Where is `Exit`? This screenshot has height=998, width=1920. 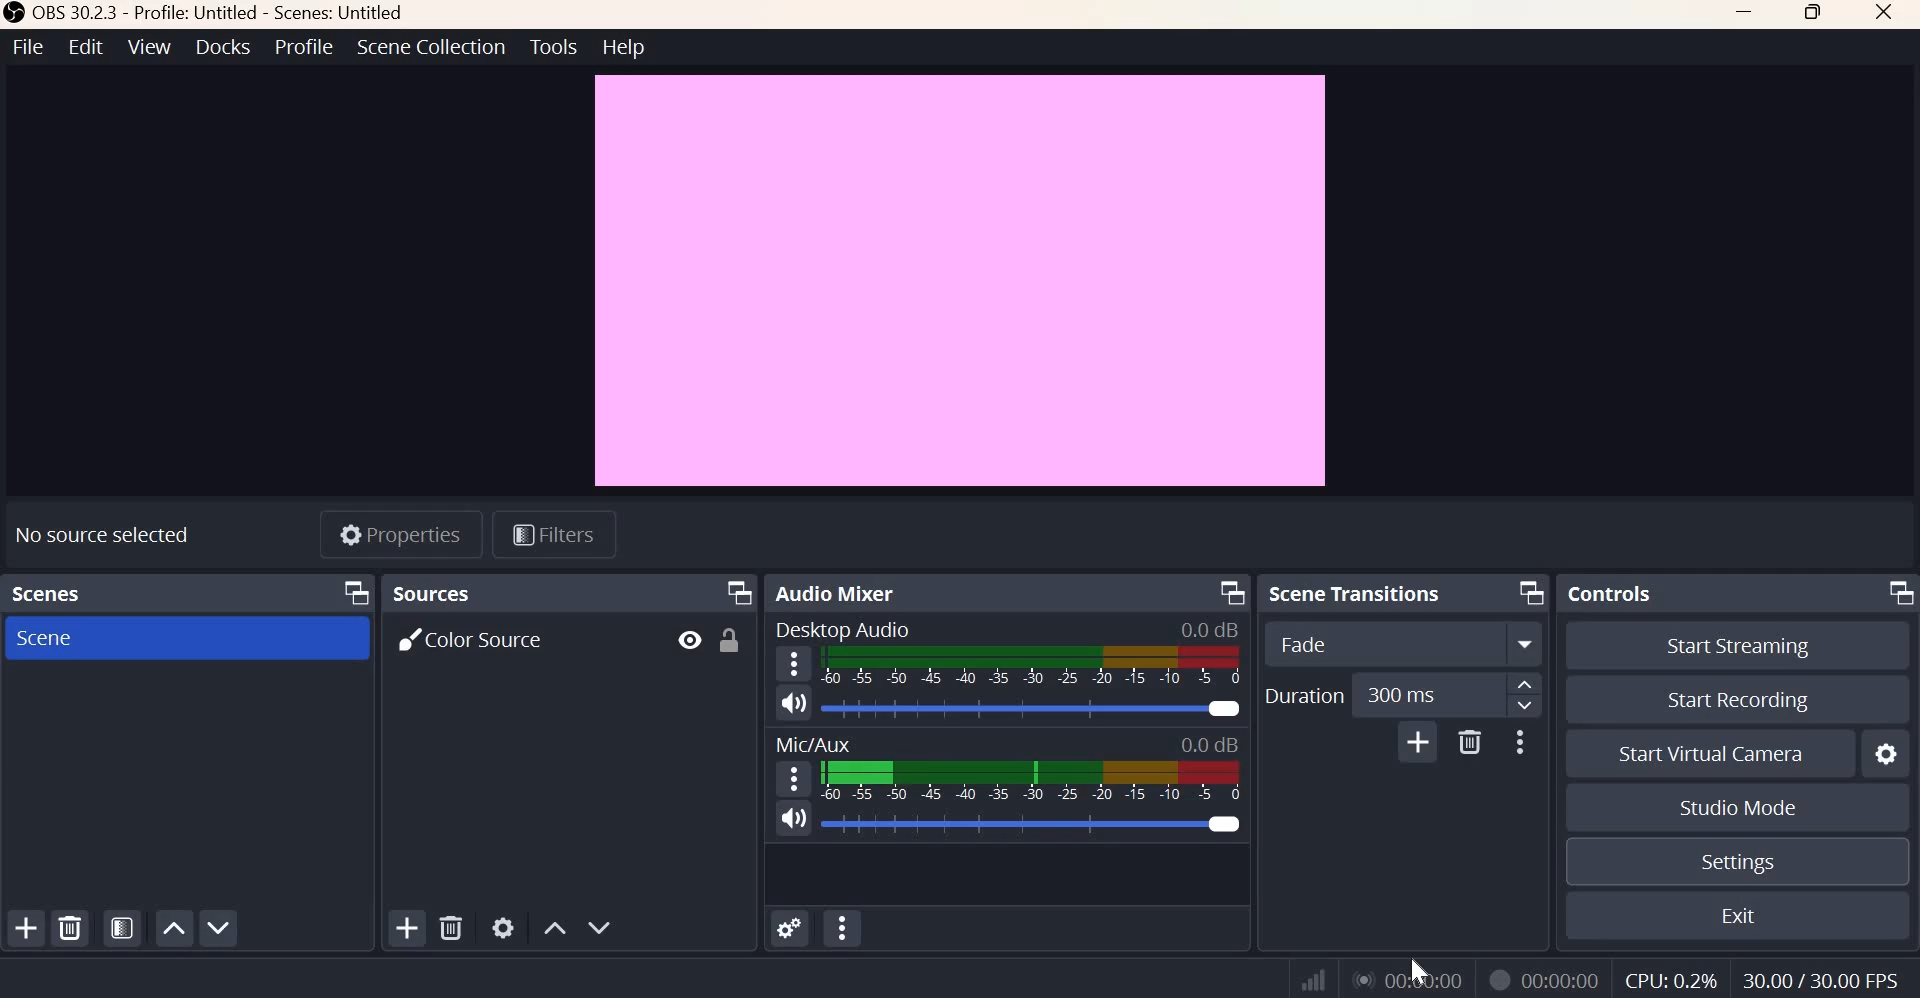
Exit is located at coordinates (1739, 918).